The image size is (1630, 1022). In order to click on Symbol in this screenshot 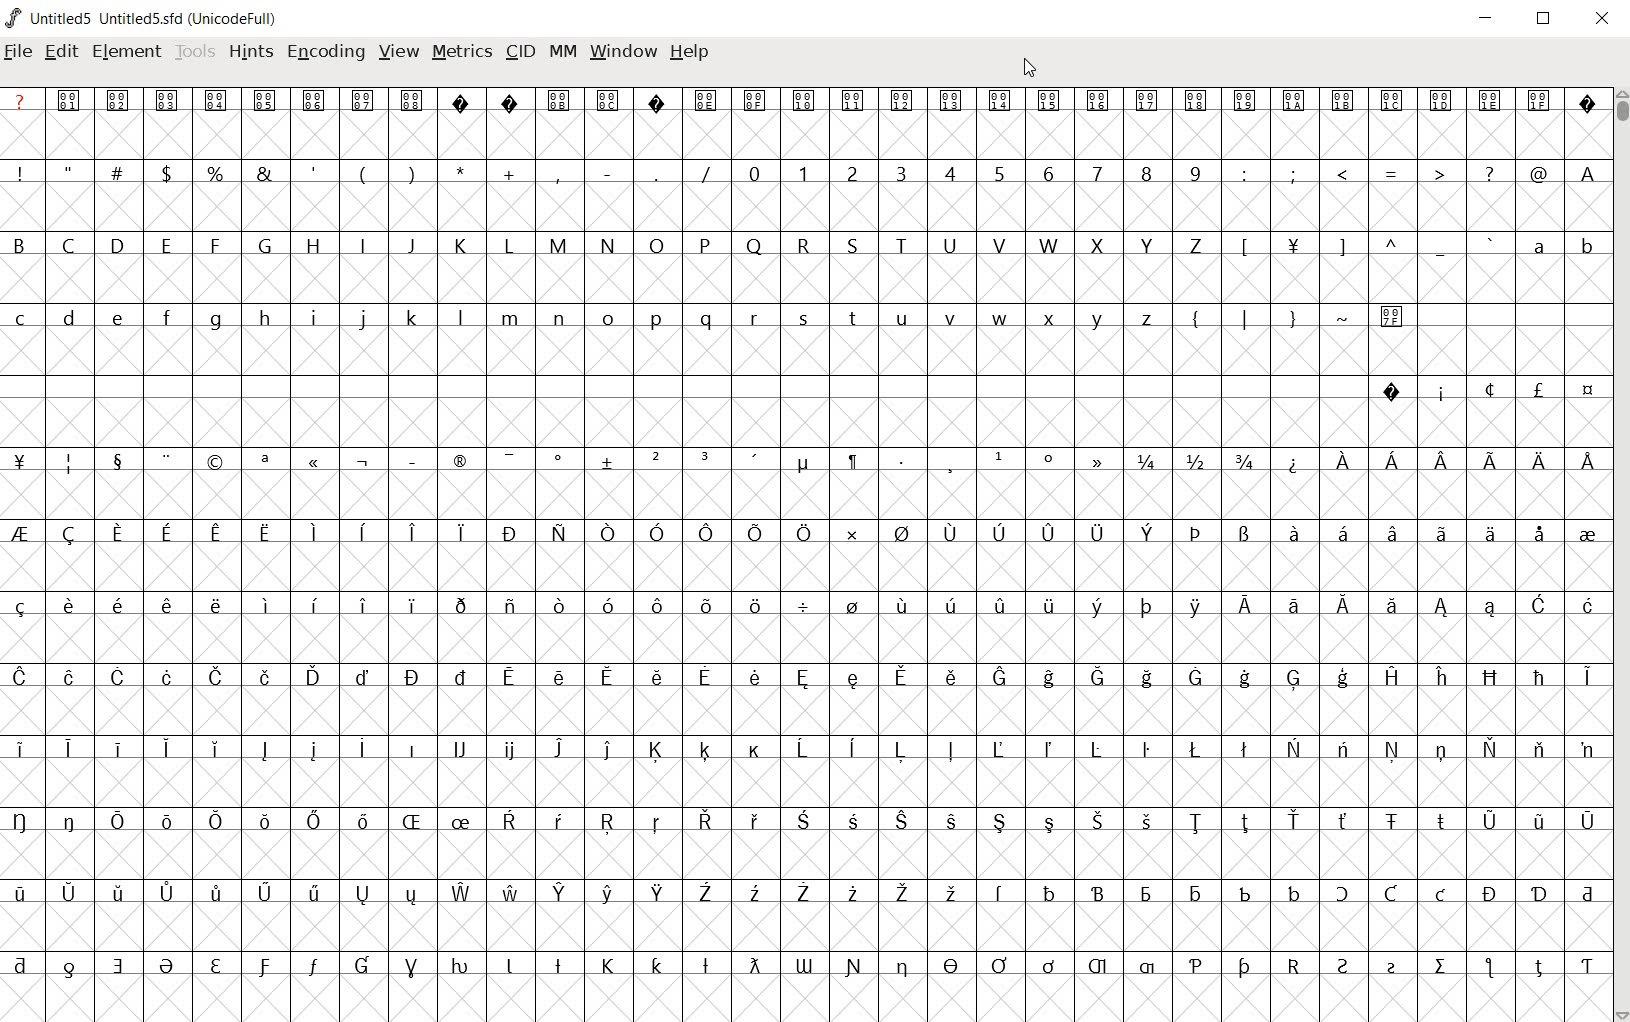, I will do `click(411, 968)`.